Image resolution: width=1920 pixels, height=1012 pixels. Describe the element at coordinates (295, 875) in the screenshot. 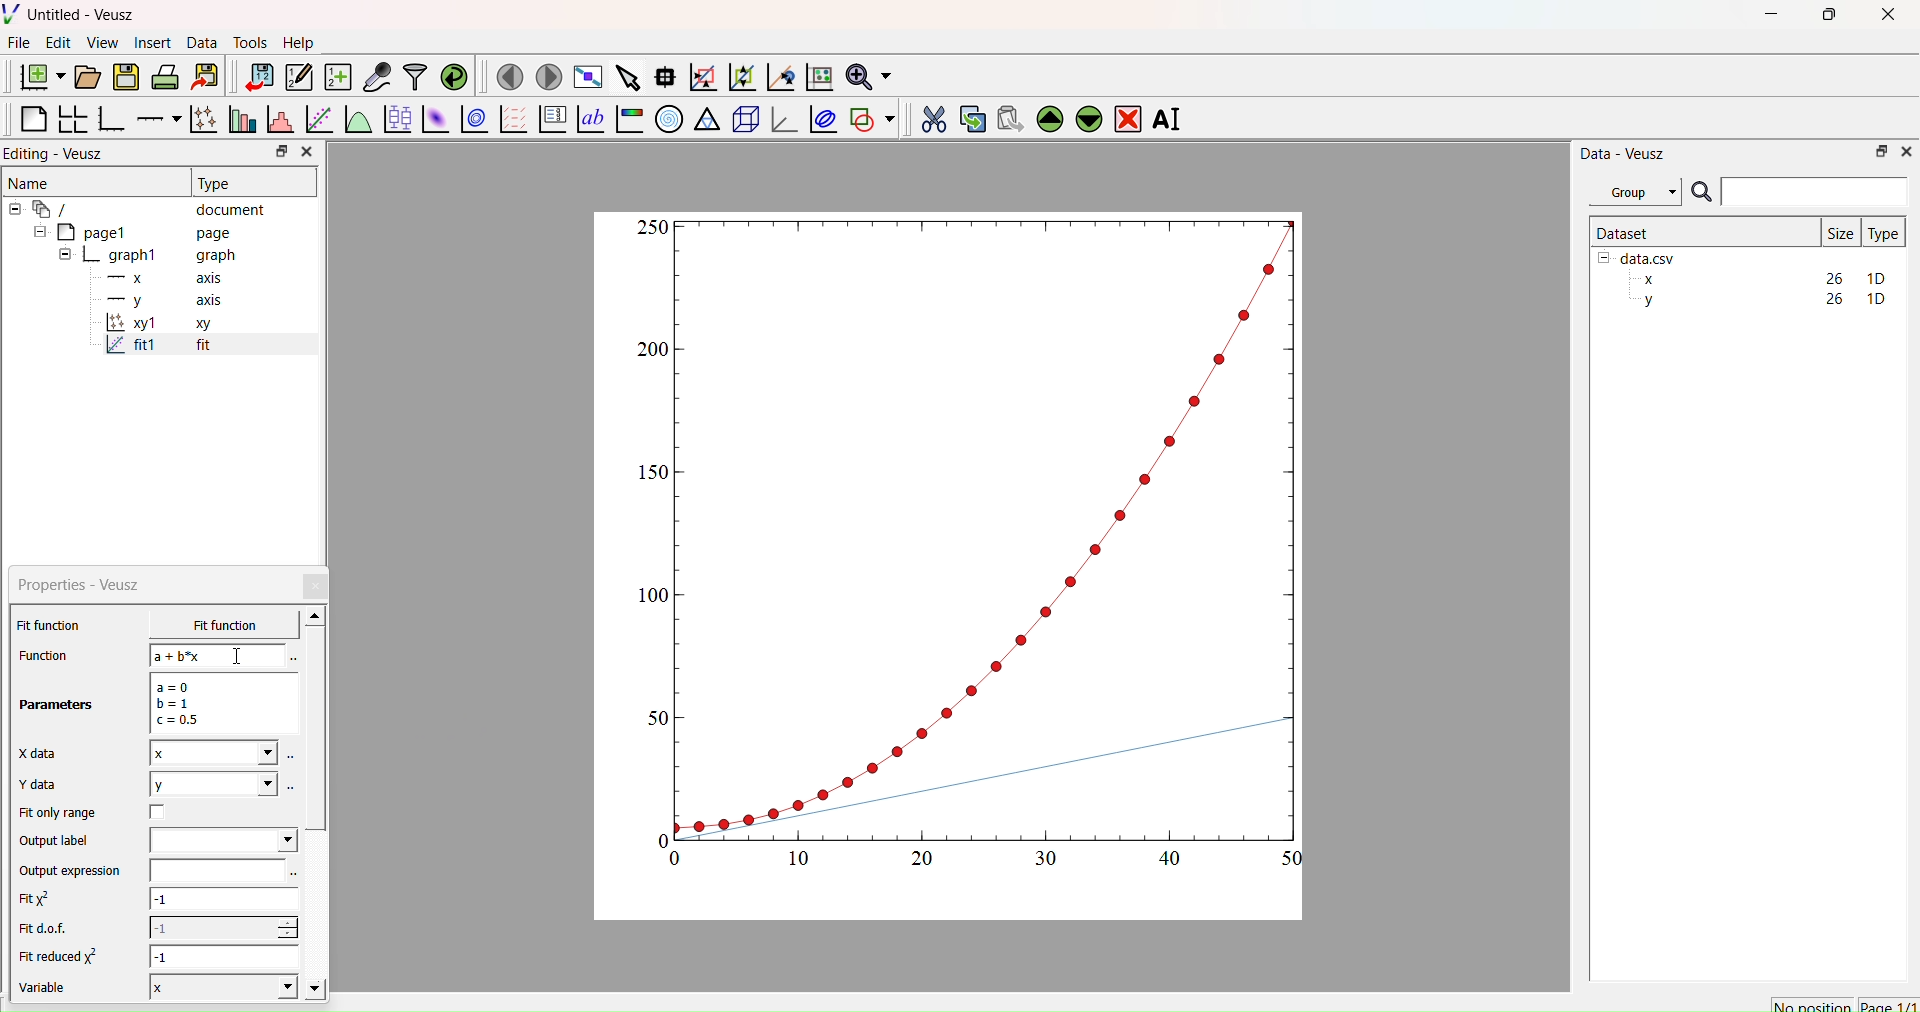

I see `Select using dataset browser` at that location.